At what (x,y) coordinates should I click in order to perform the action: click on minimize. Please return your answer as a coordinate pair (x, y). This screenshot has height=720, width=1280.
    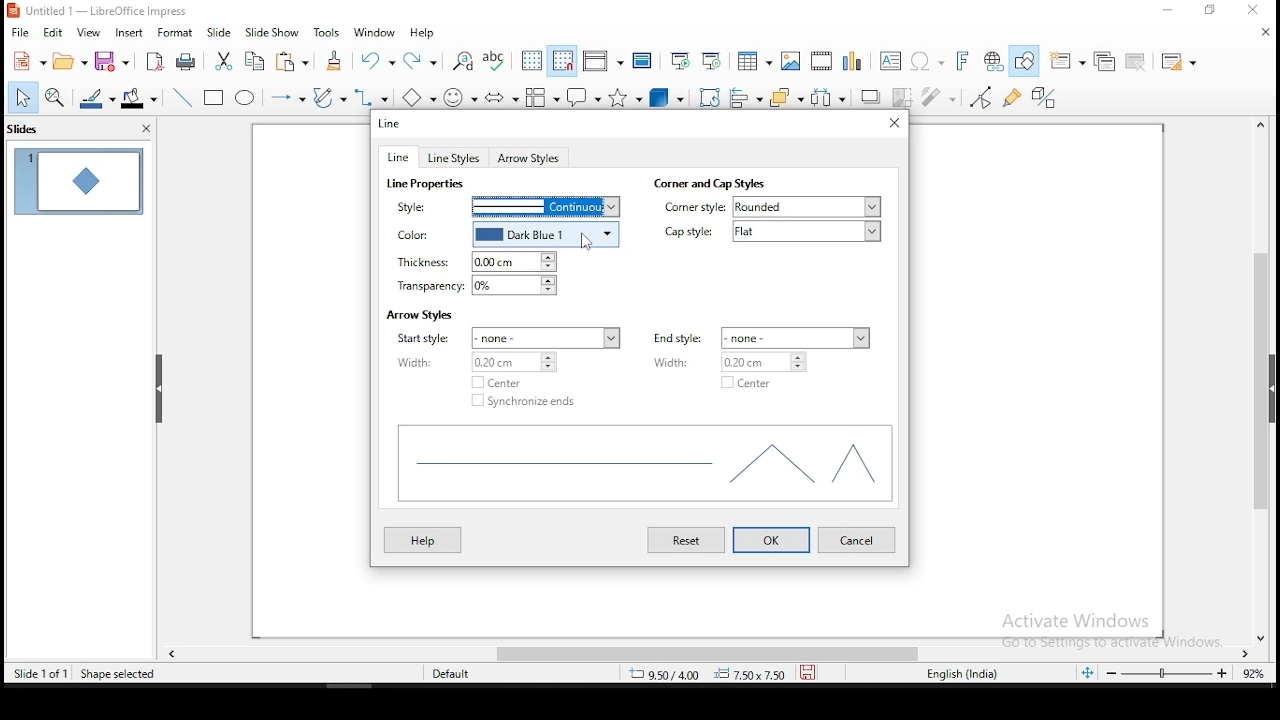
    Looking at the image, I should click on (1169, 11).